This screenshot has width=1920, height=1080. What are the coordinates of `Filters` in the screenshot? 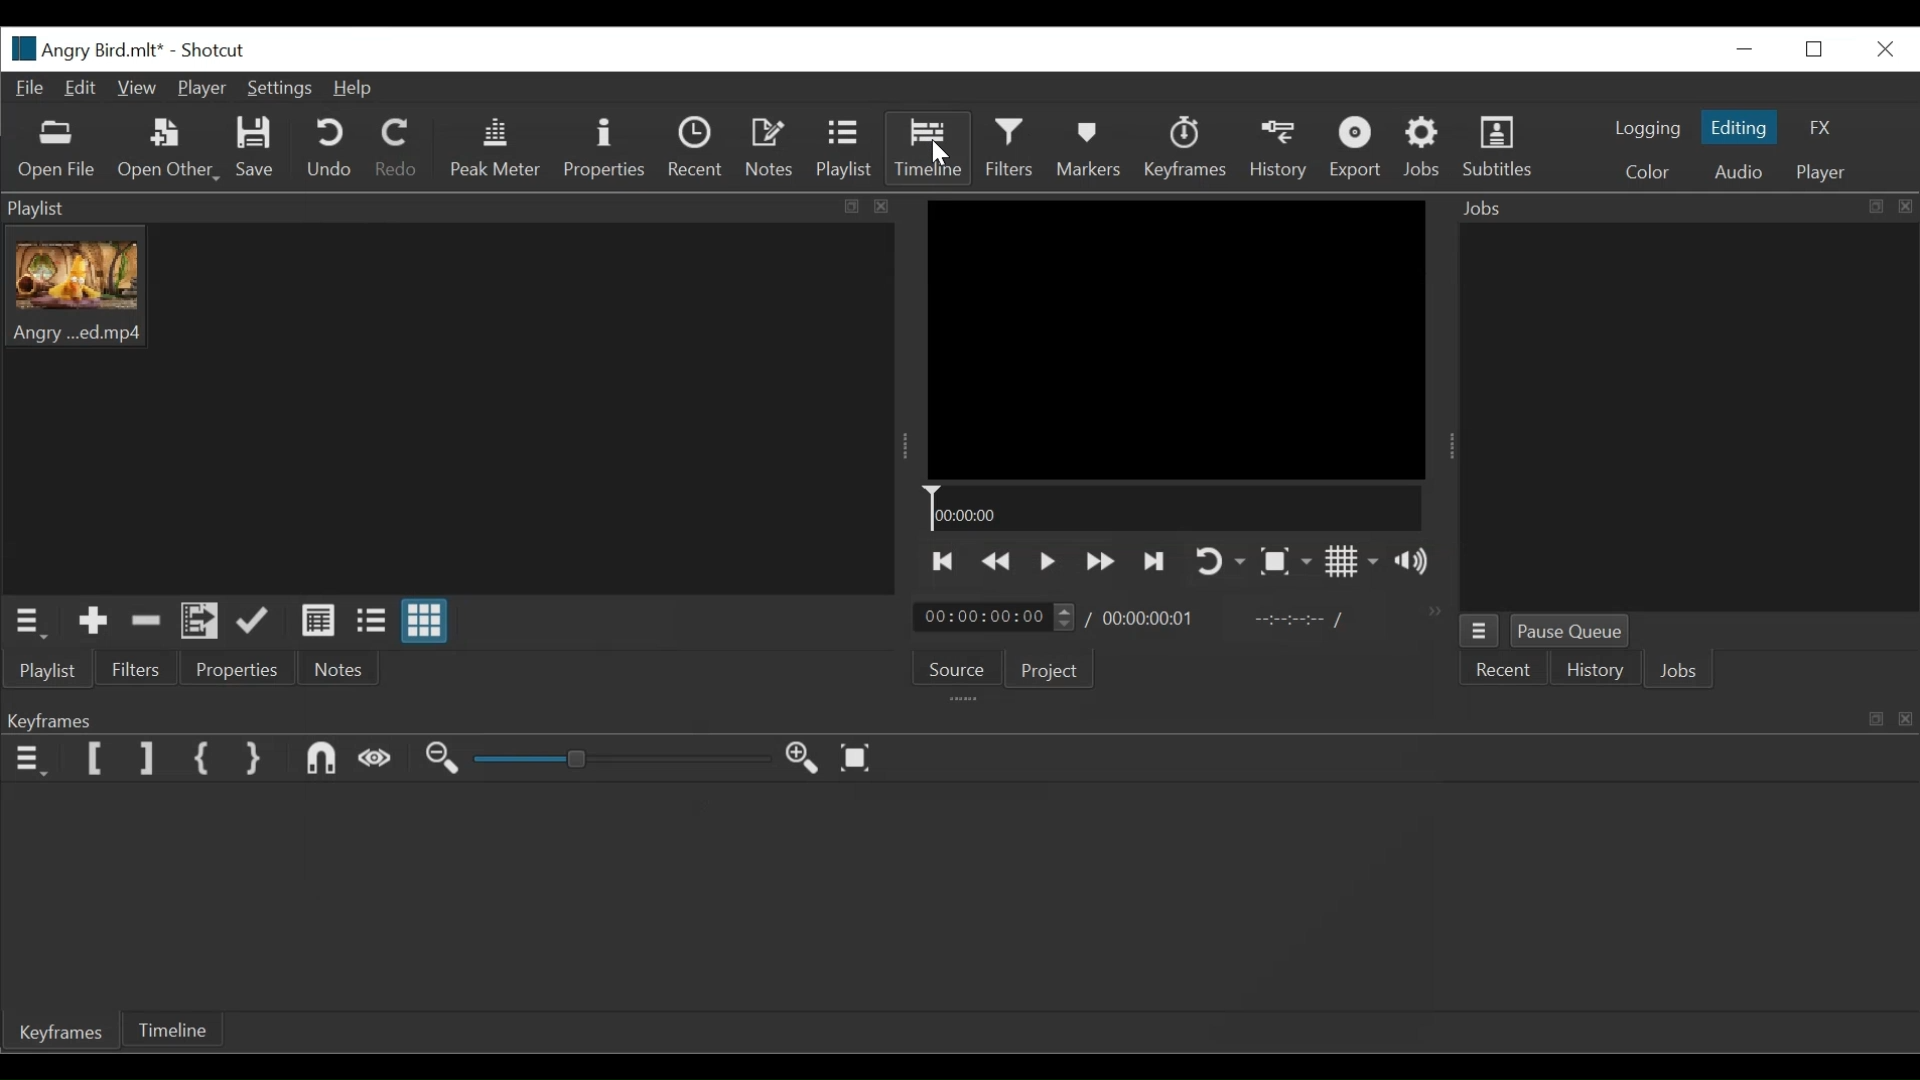 It's located at (1011, 148).